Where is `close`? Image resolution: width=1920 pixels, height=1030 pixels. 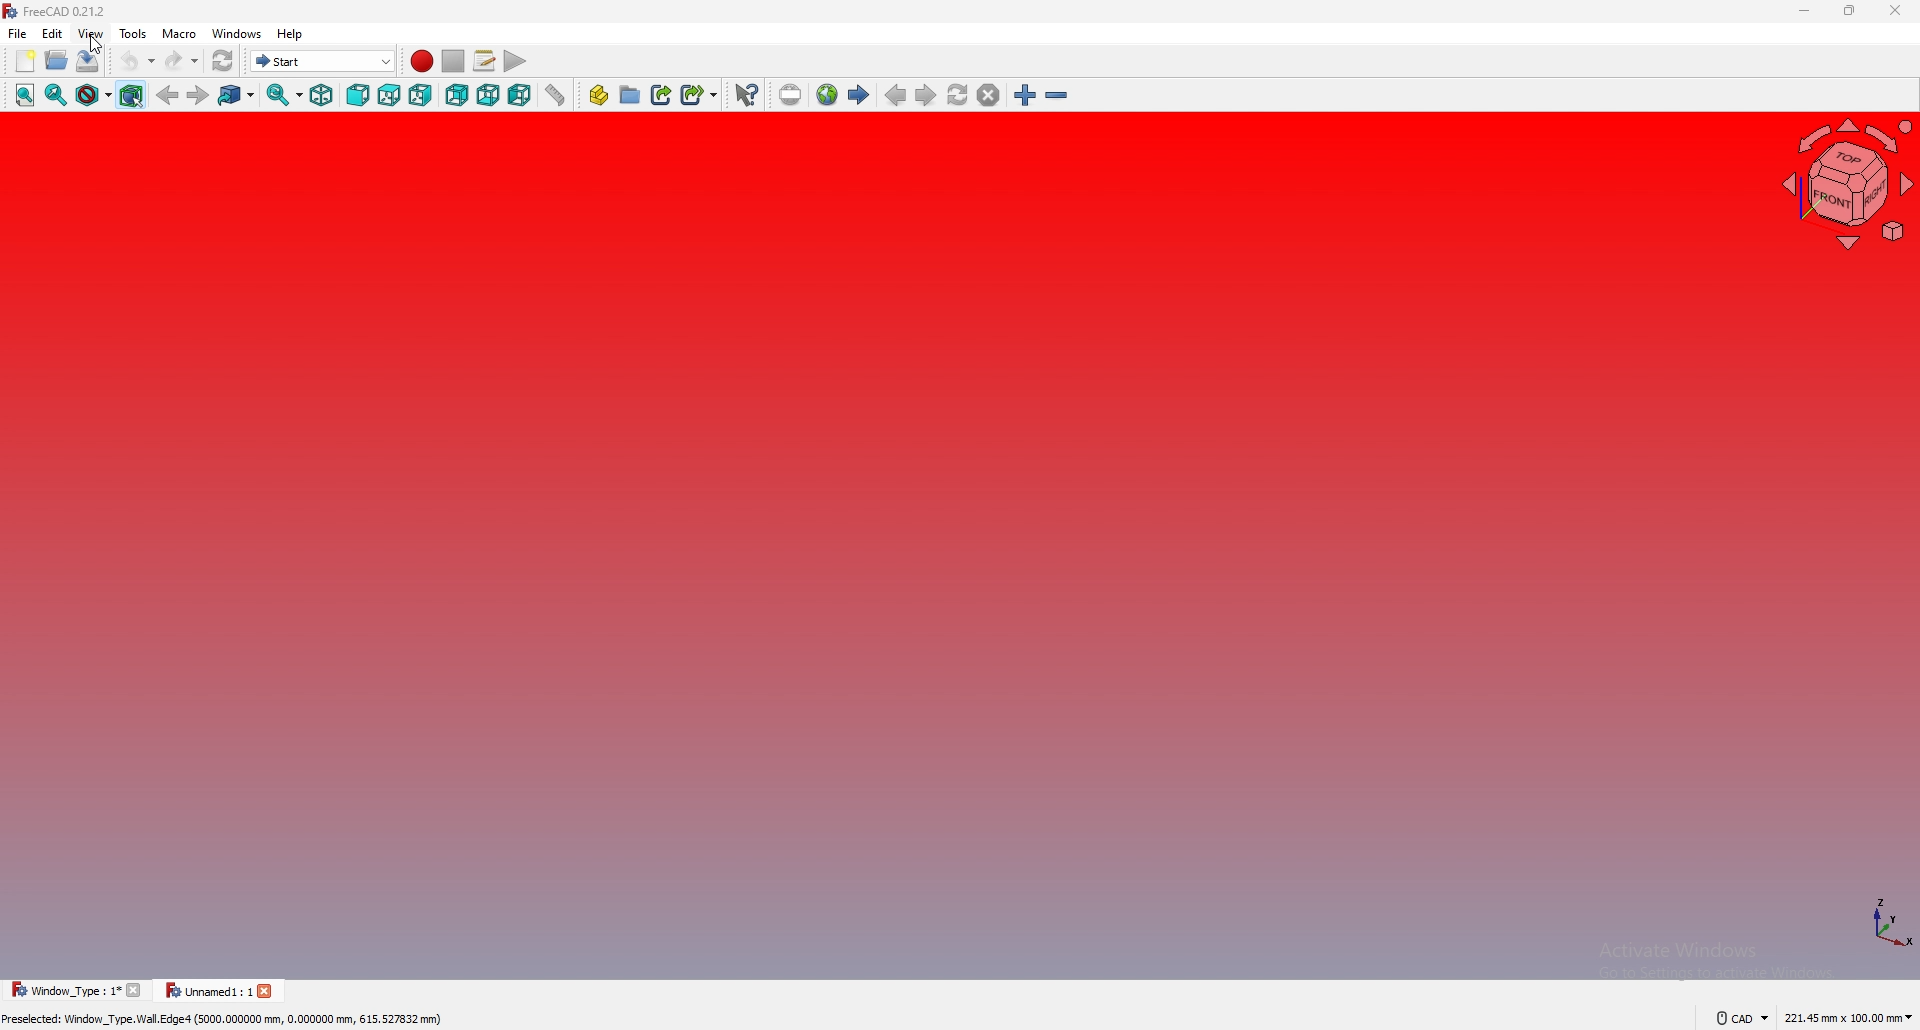 close is located at coordinates (268, 990).